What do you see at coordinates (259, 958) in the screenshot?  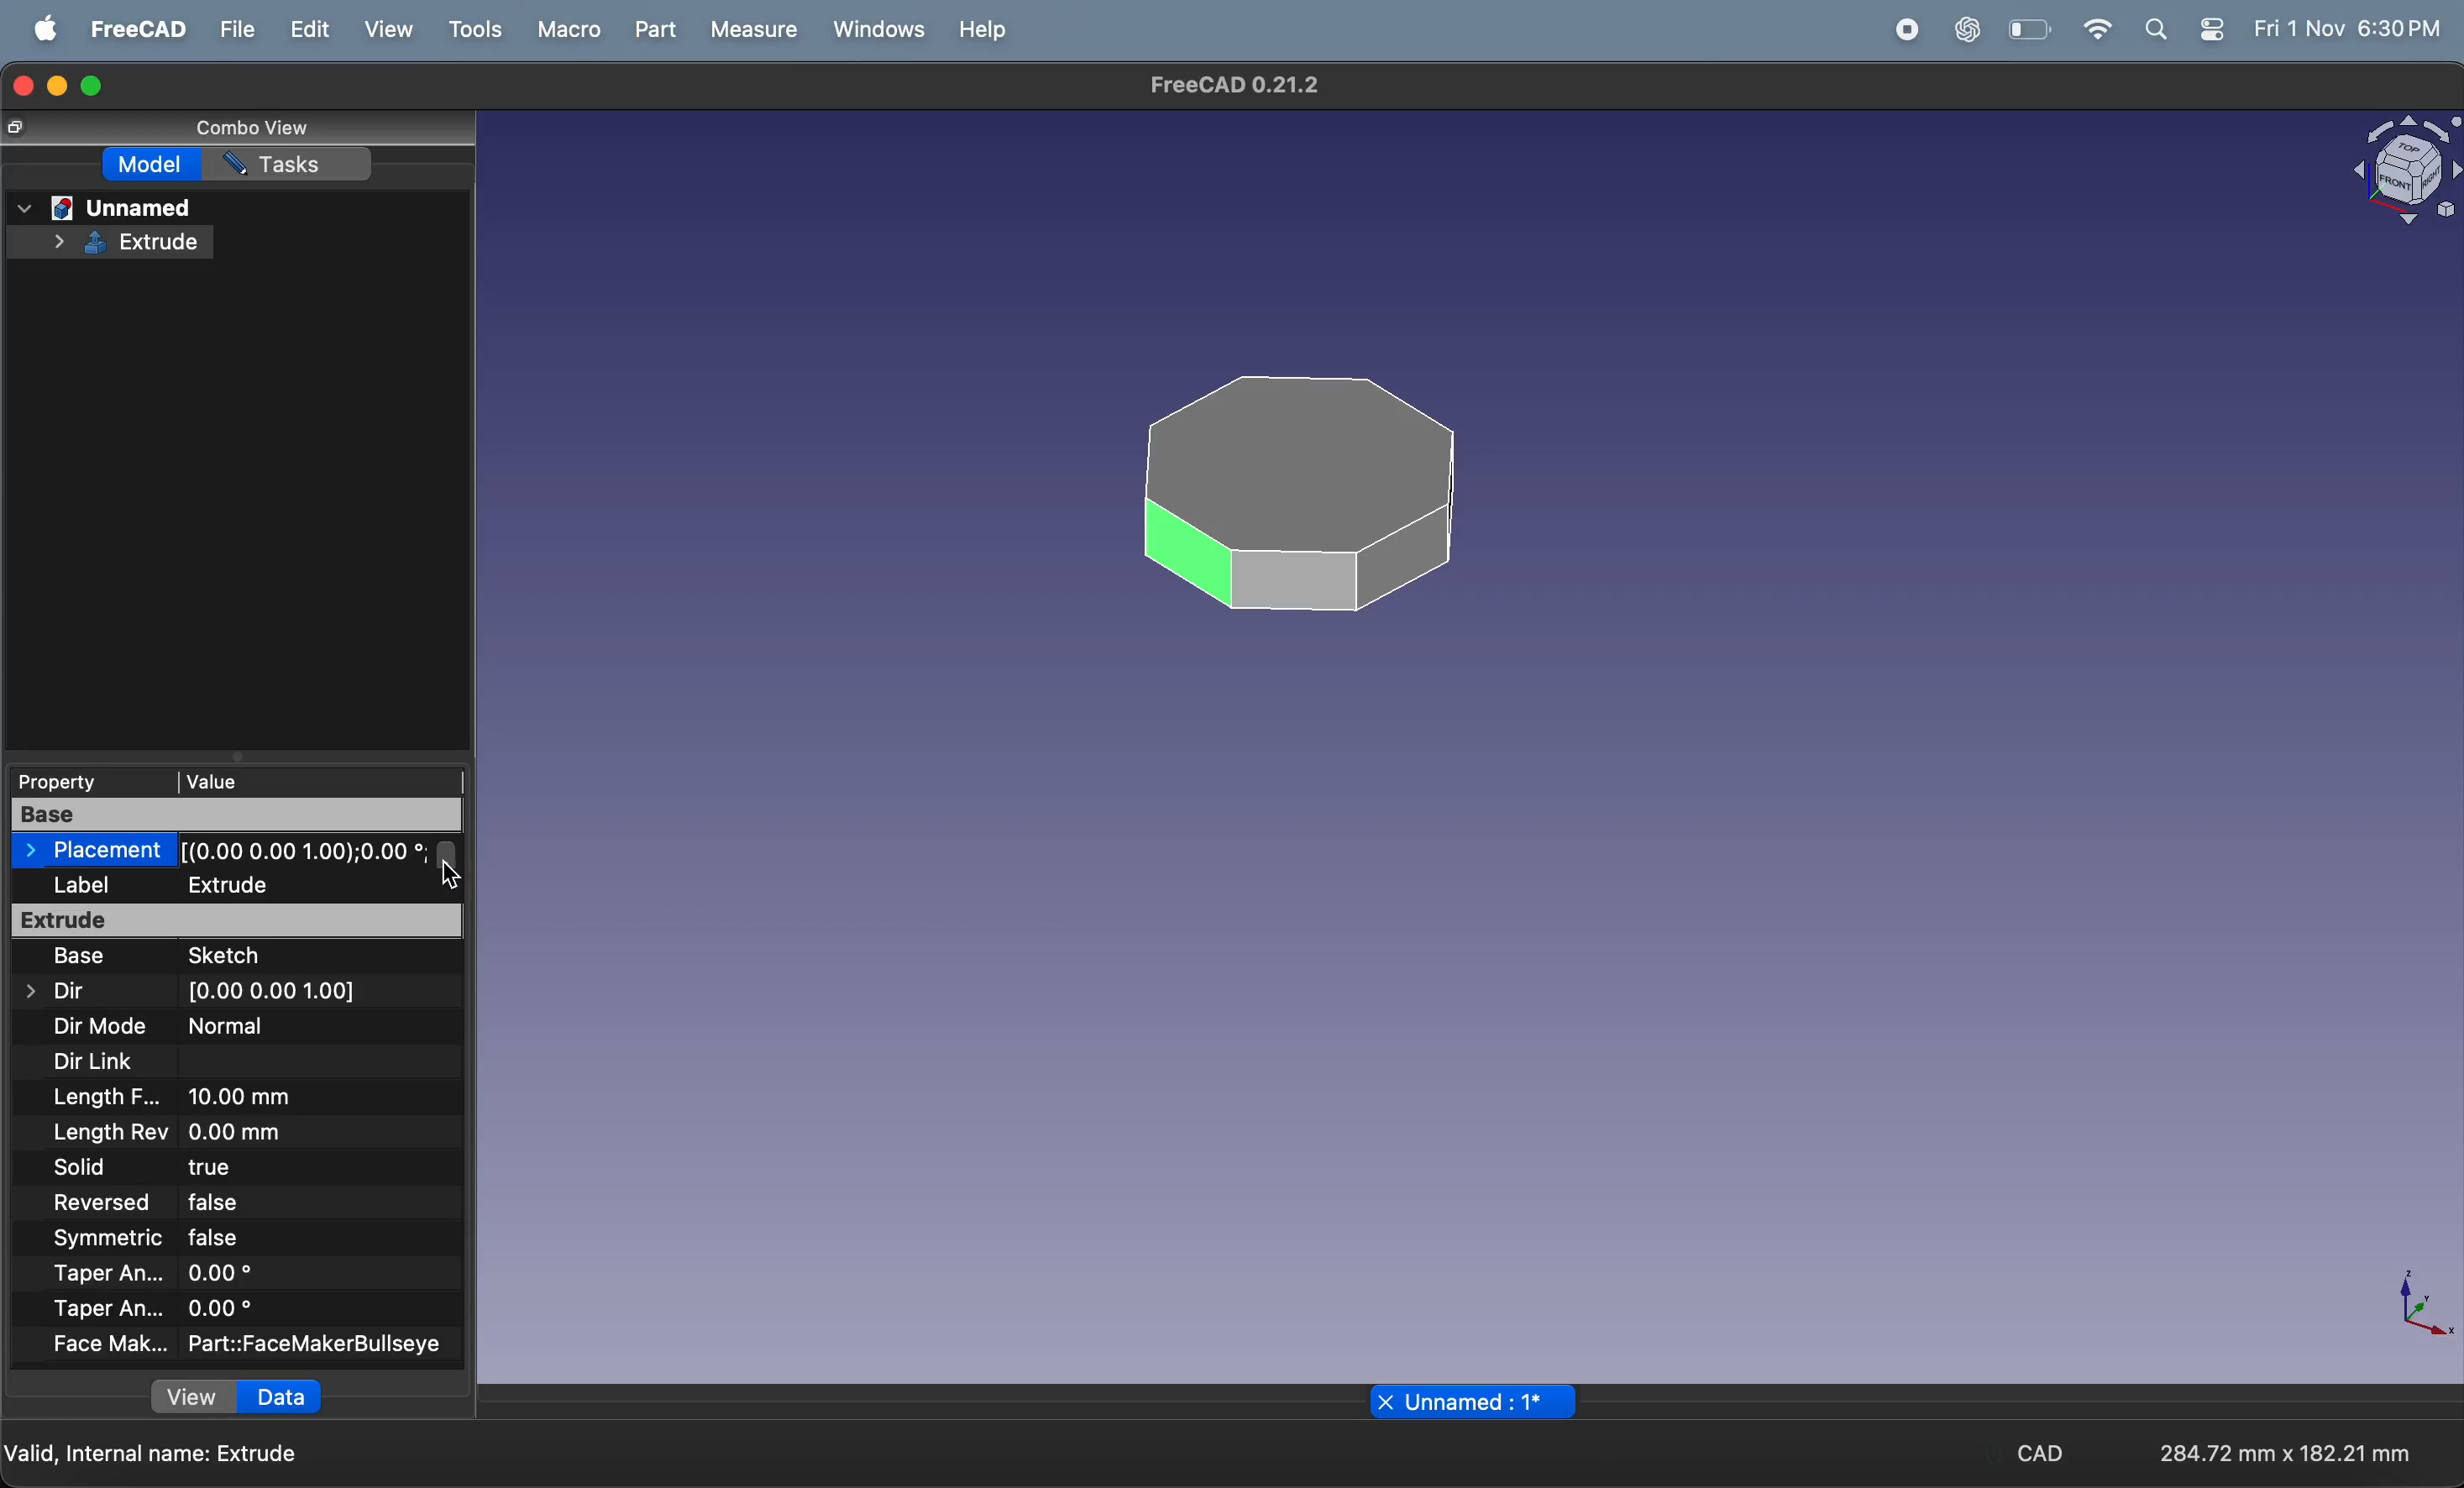 I see `sketch` at bounding box center [259, 958].